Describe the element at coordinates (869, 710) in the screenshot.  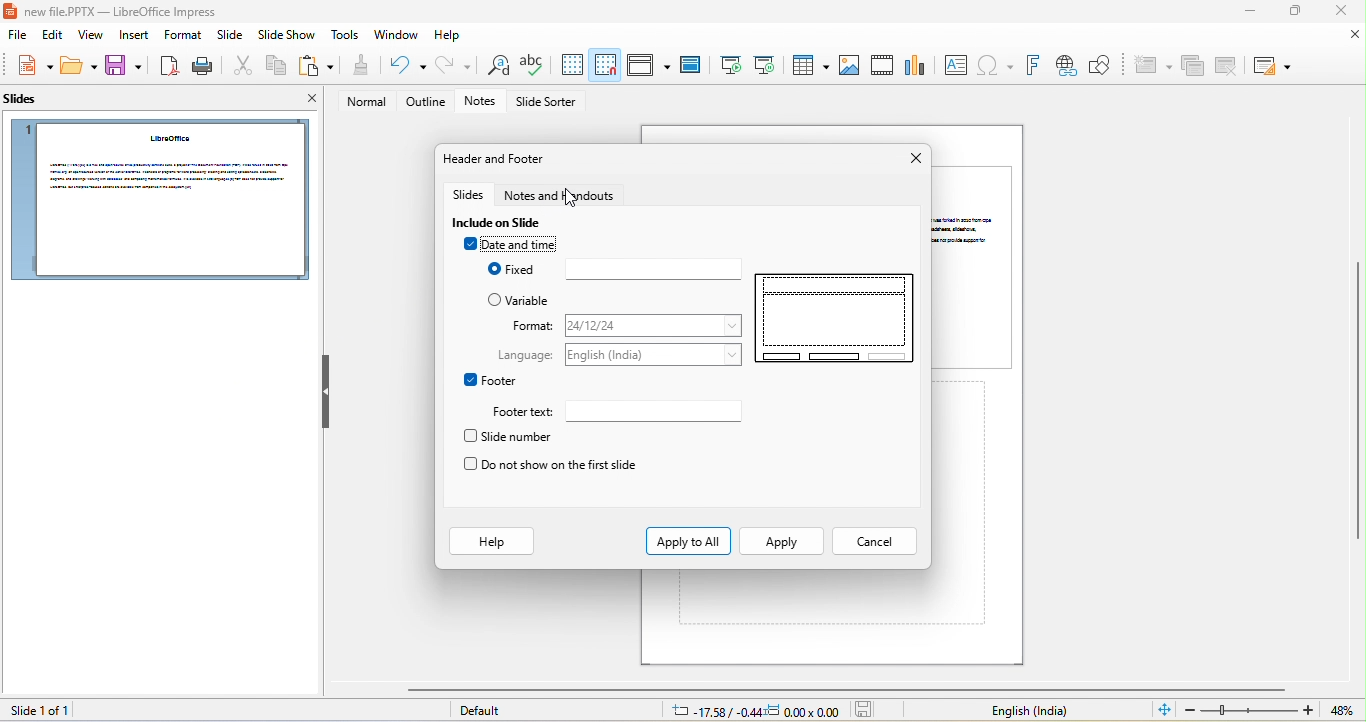
I see `the document has not been modified since the last save` at that location.